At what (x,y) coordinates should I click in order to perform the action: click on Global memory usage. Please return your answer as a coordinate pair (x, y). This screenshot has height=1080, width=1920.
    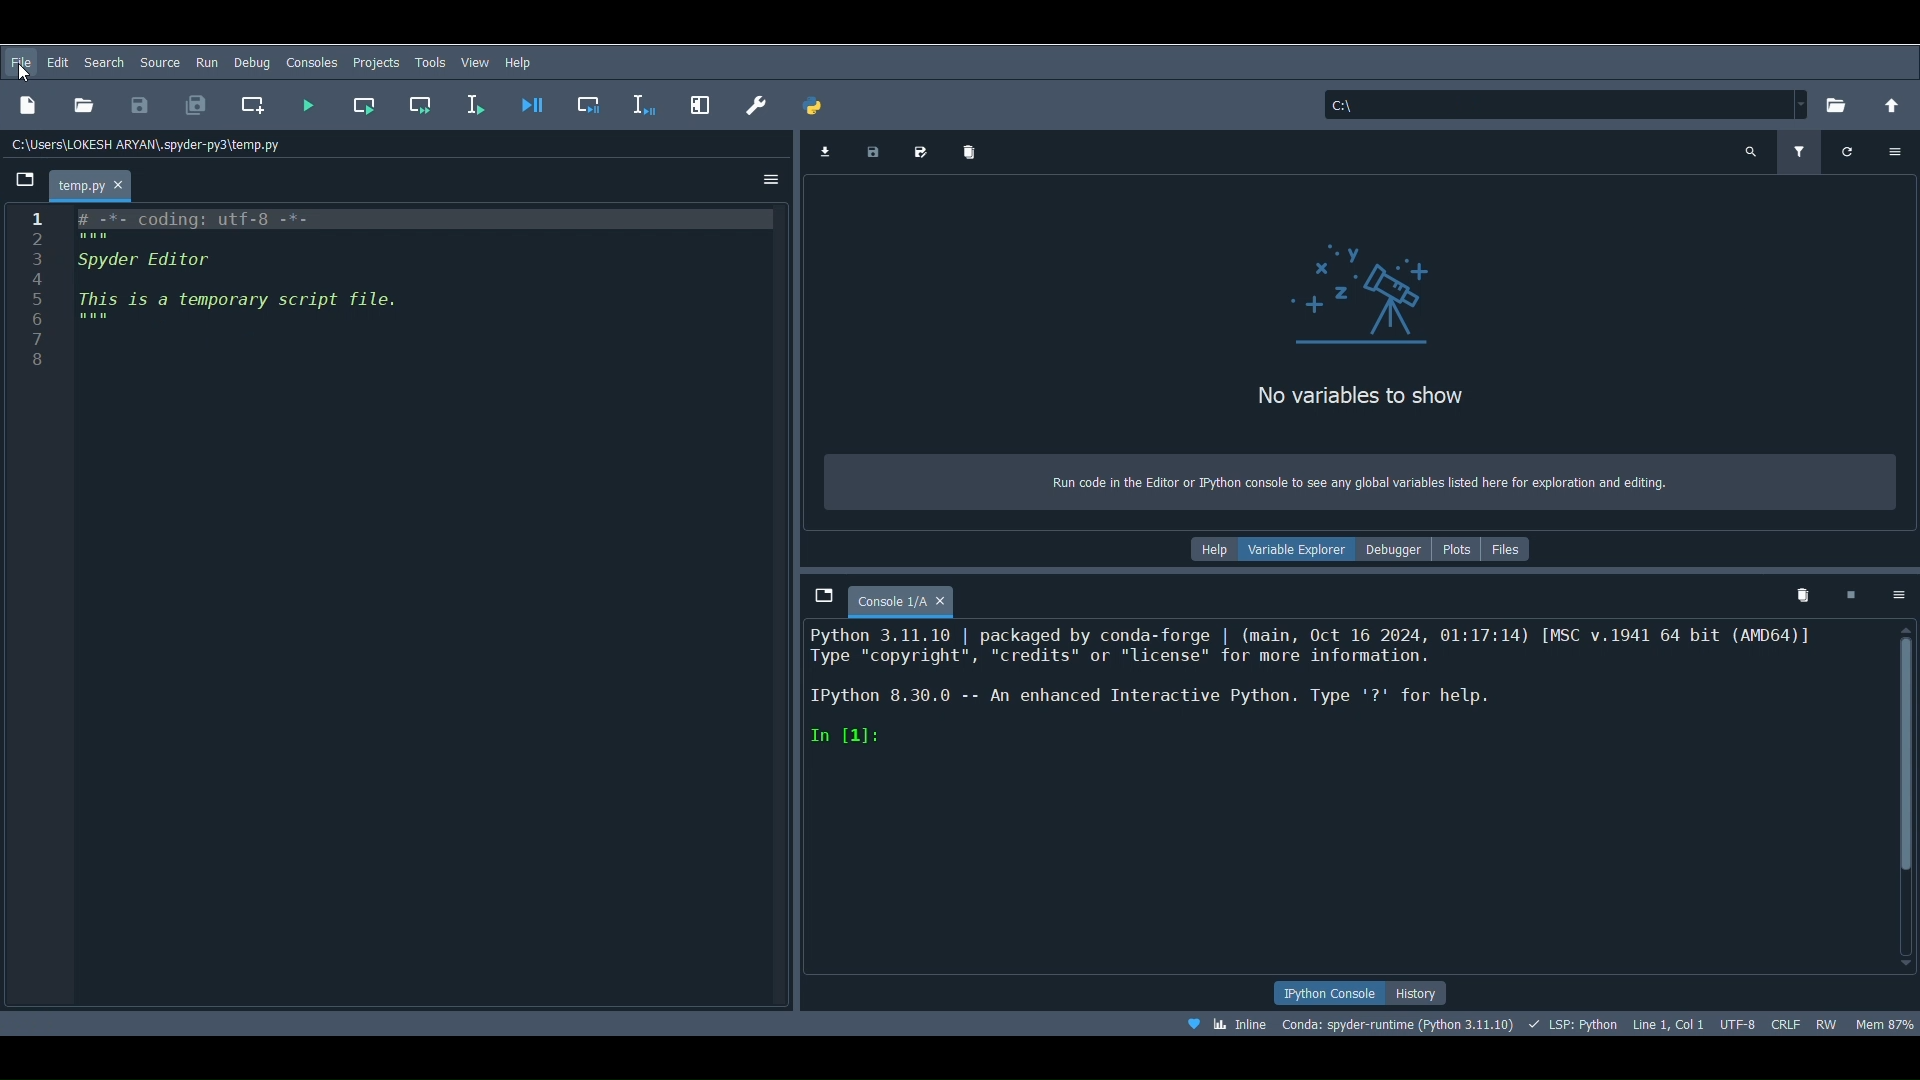
    Looking at the image, I should click on (1883, 1024).